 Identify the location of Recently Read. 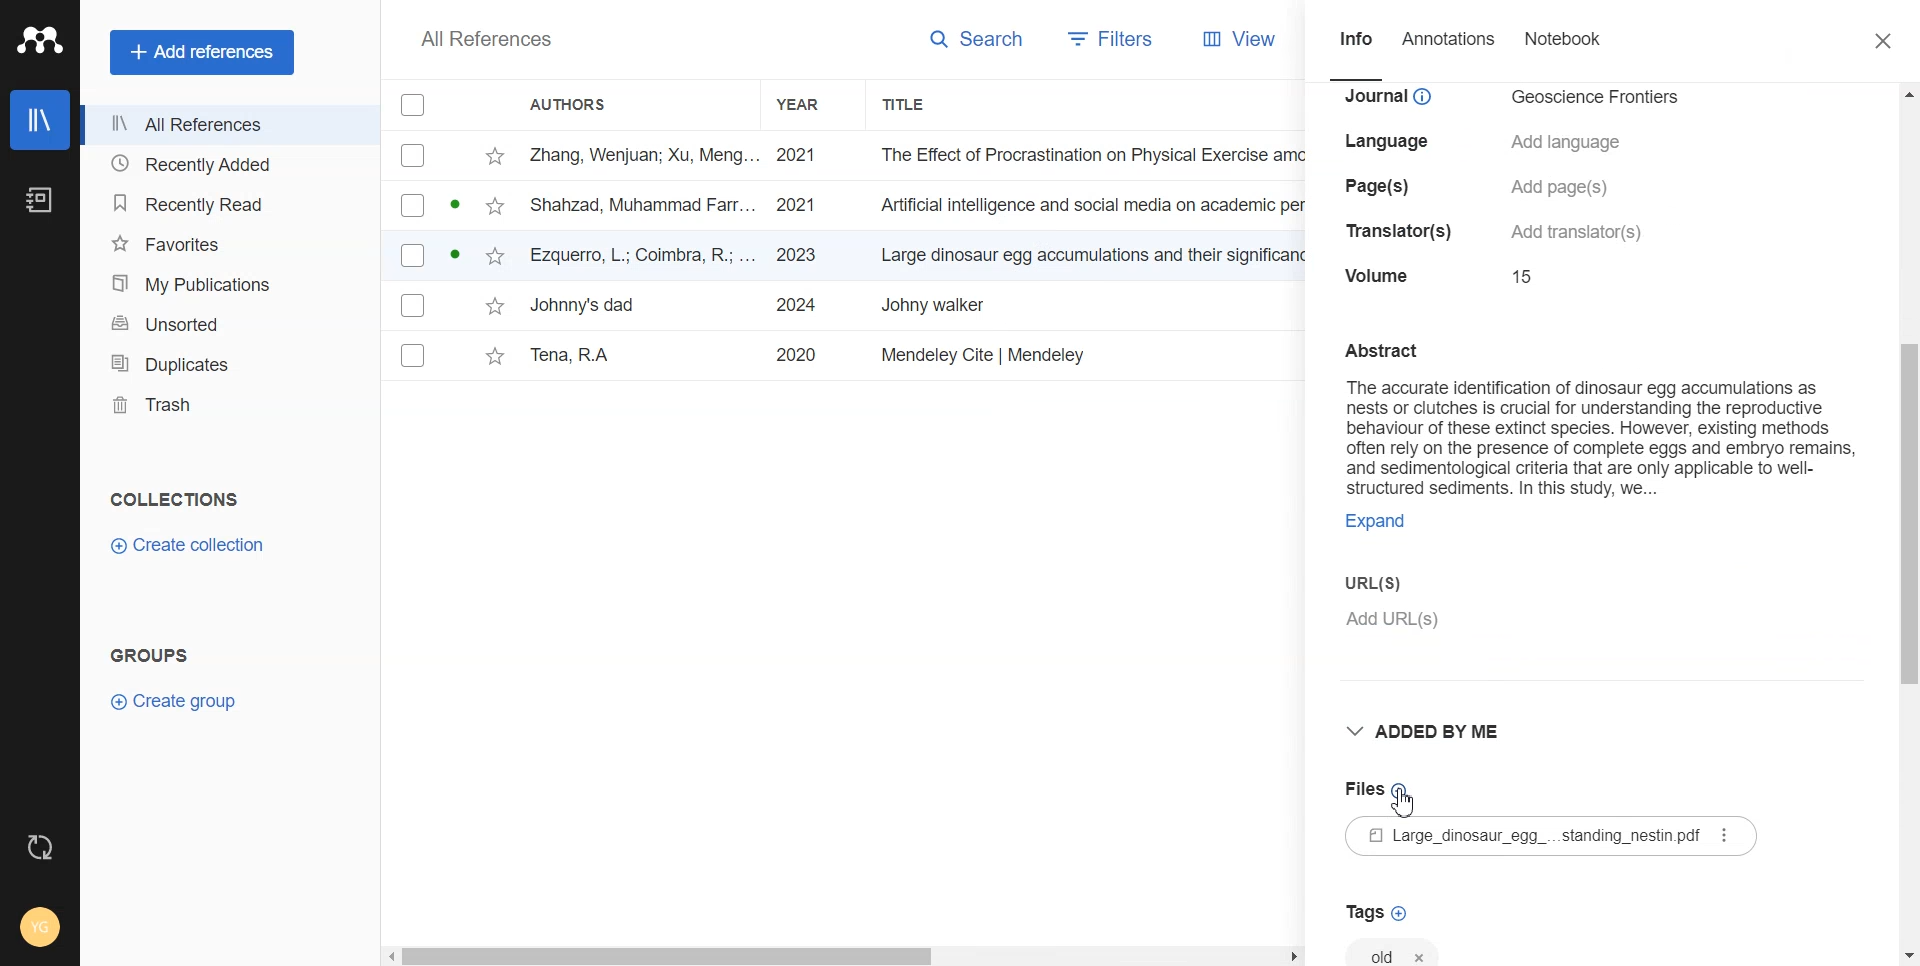
(227, 202).